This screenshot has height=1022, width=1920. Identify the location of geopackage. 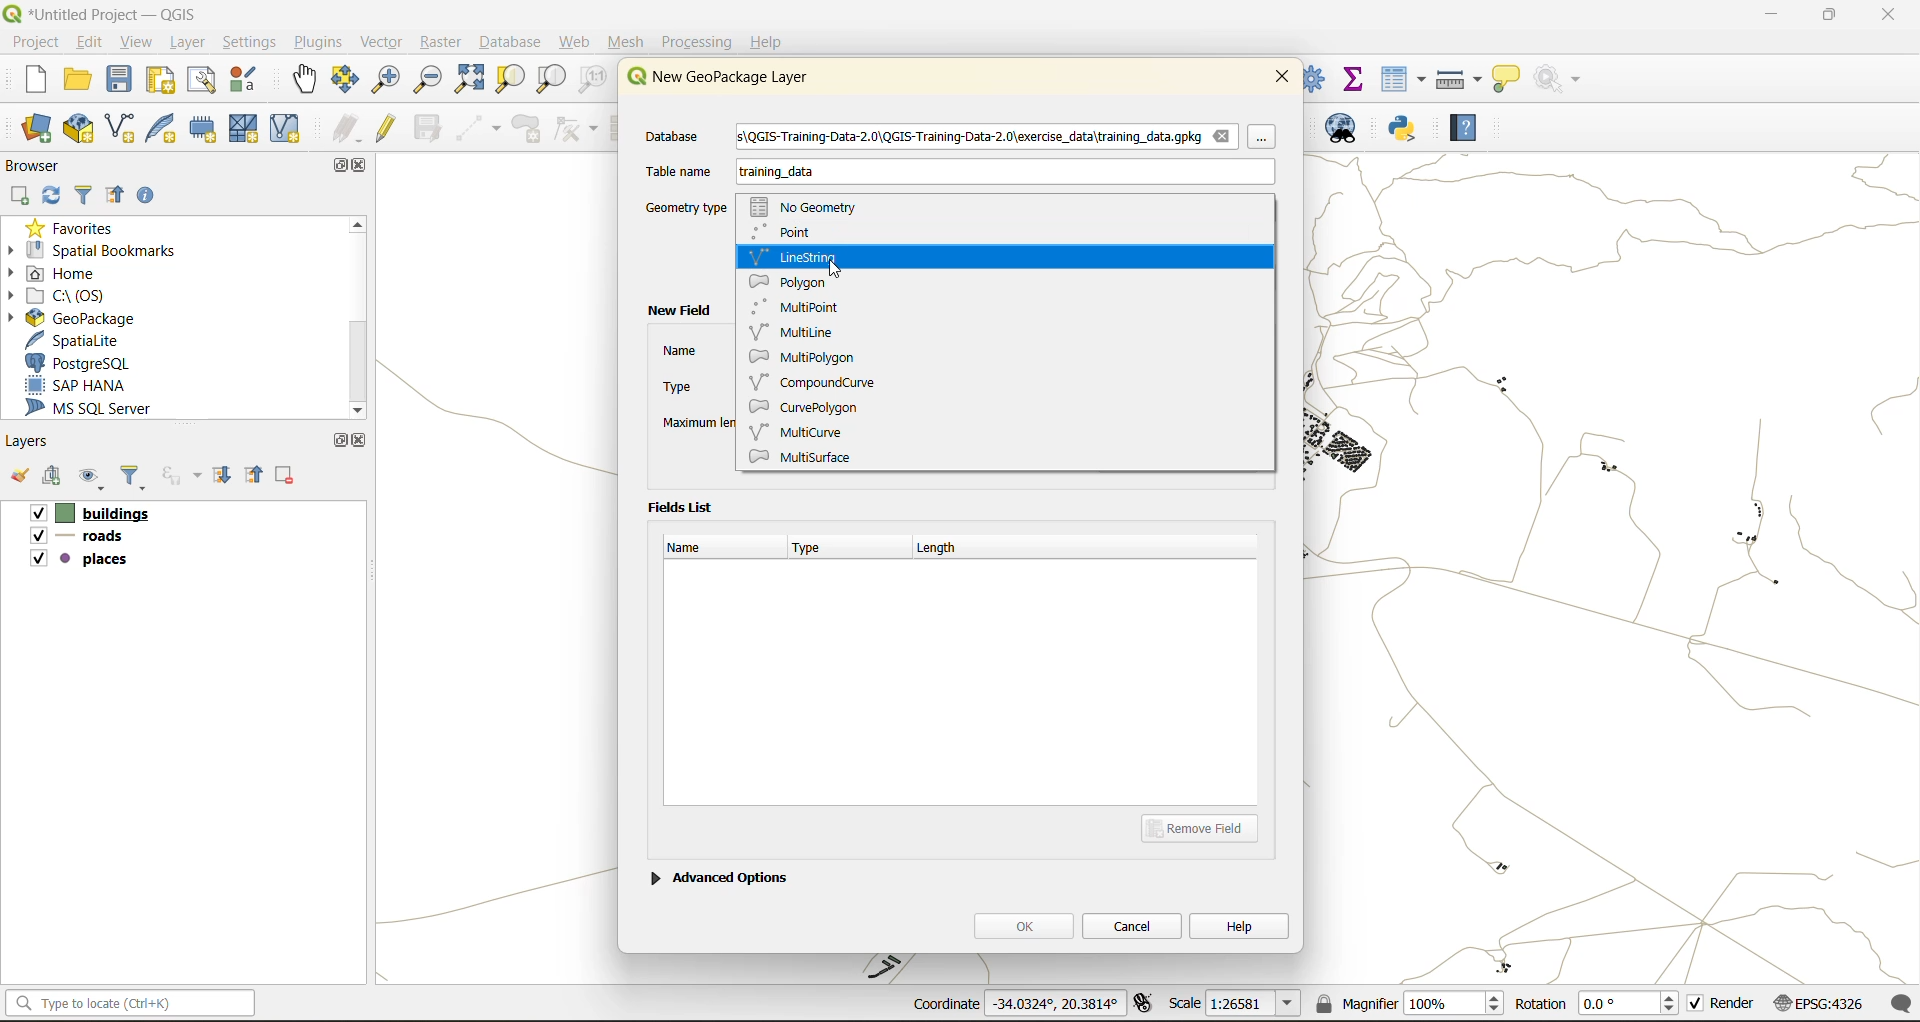
(70, 316).